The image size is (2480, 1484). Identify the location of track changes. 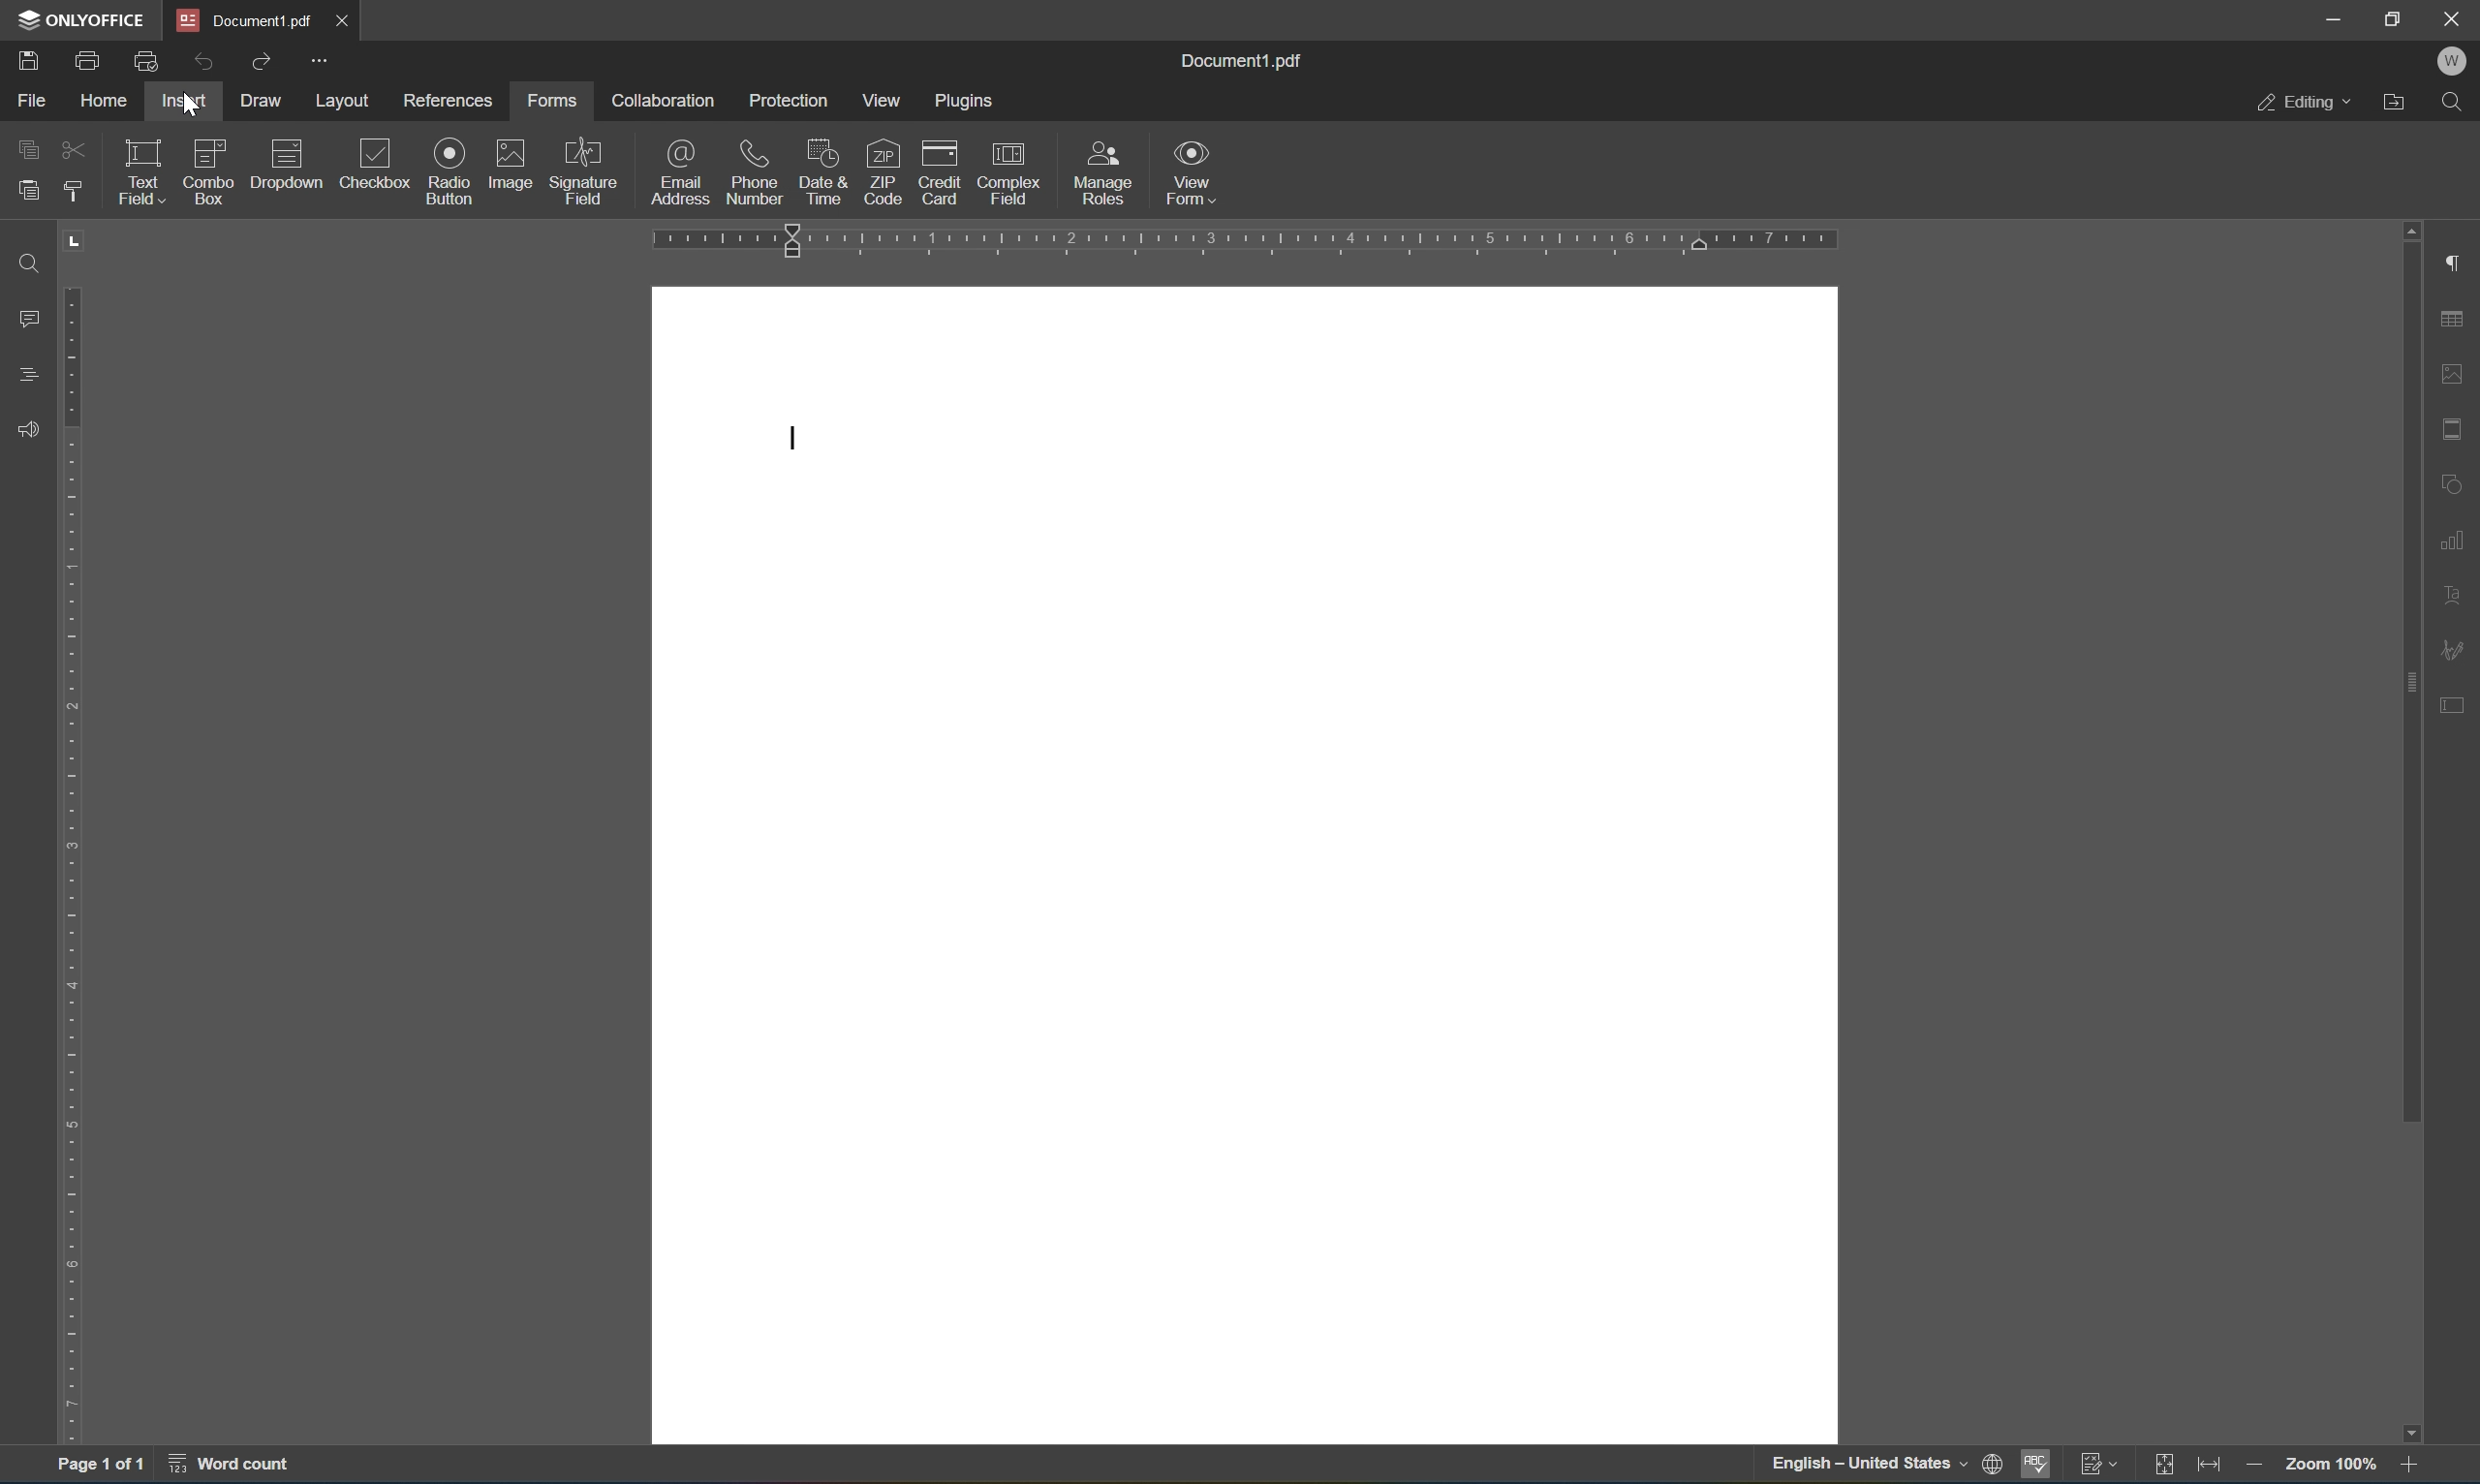
(2100, 1467).